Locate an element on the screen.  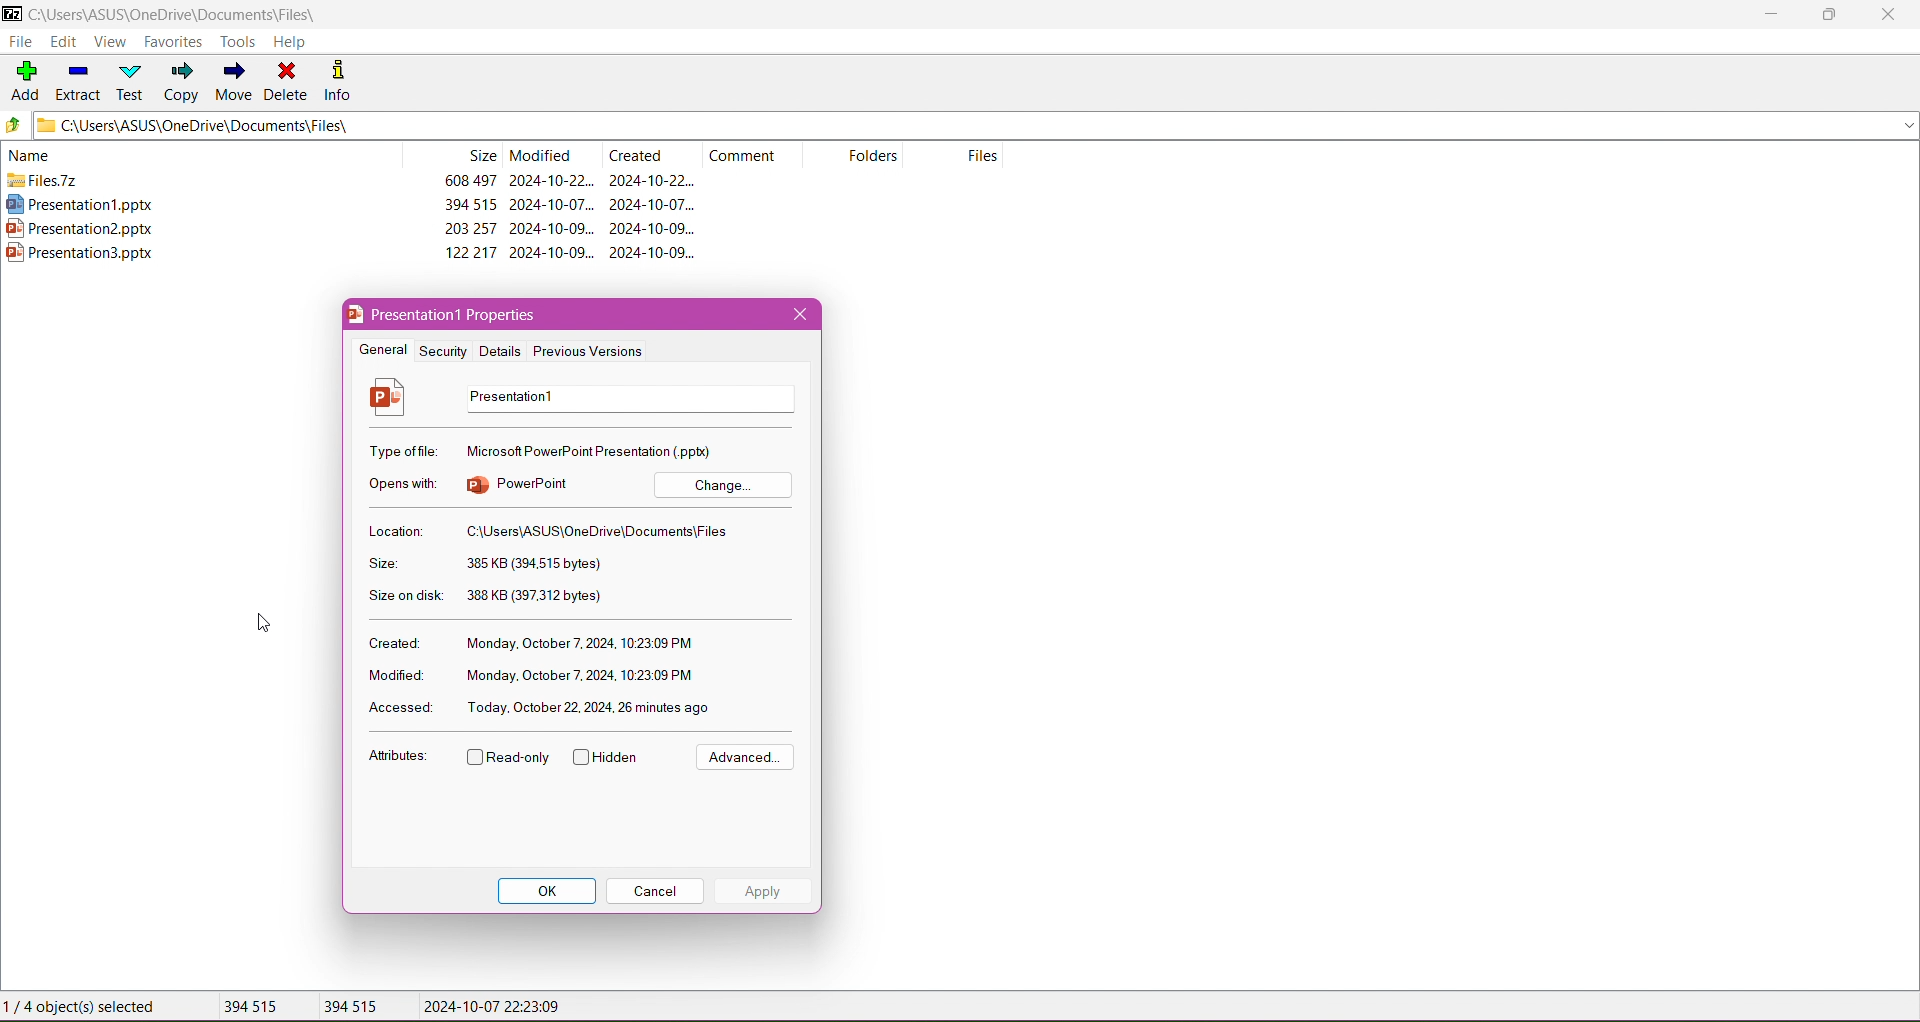
presentation3.pptx is located at coordinates (80, 253).